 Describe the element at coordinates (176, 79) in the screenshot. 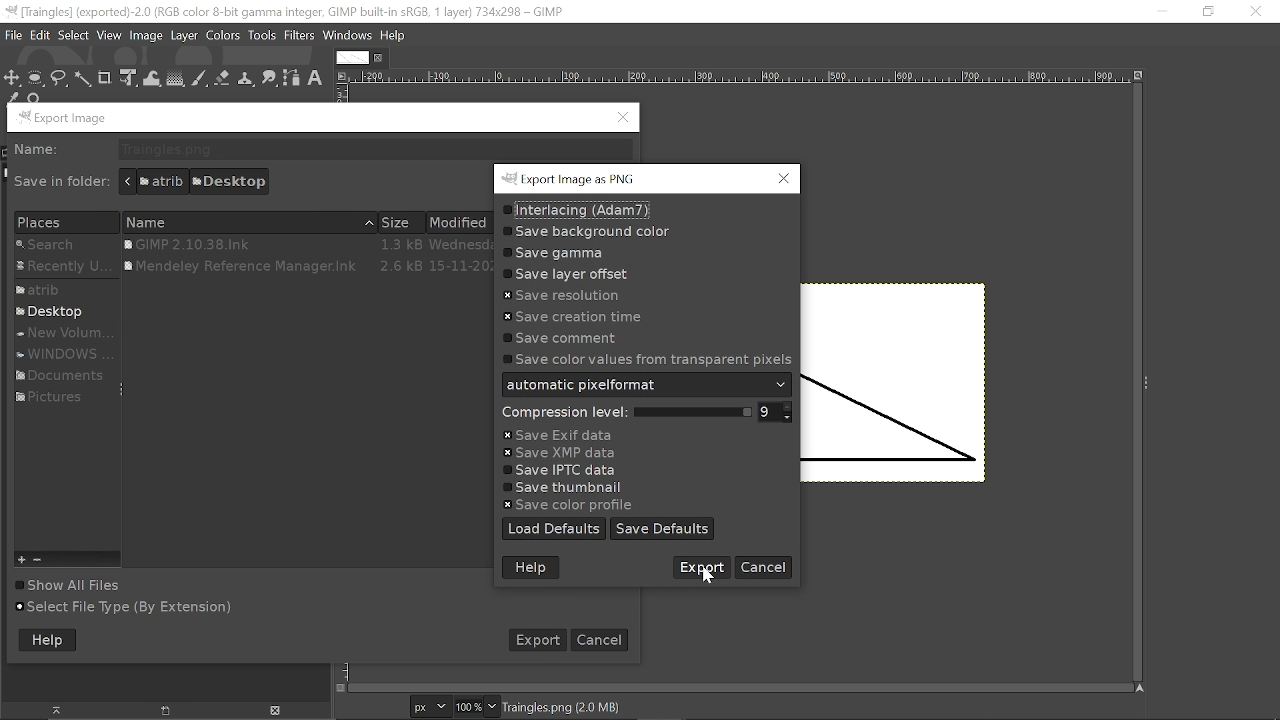

I see `Gradient tool` at that location.